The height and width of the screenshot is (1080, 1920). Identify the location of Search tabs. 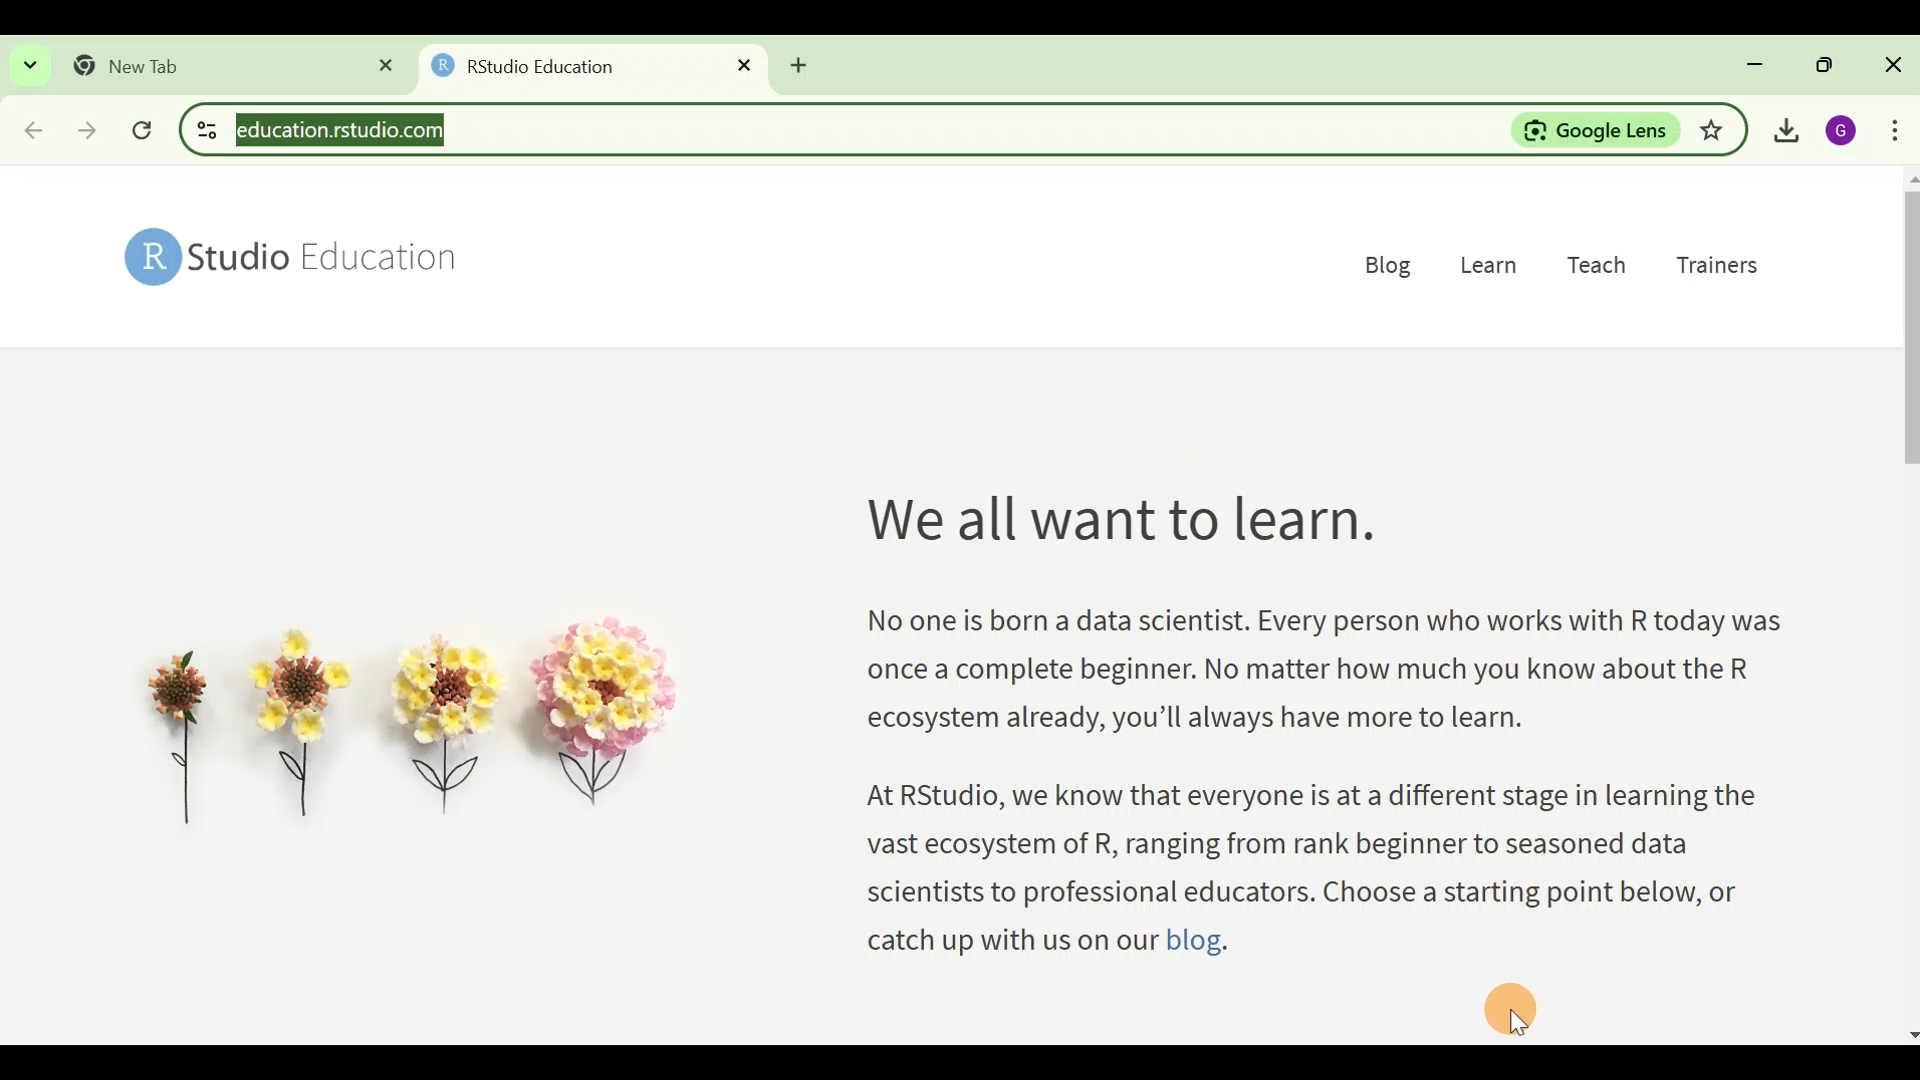
(30, 64).